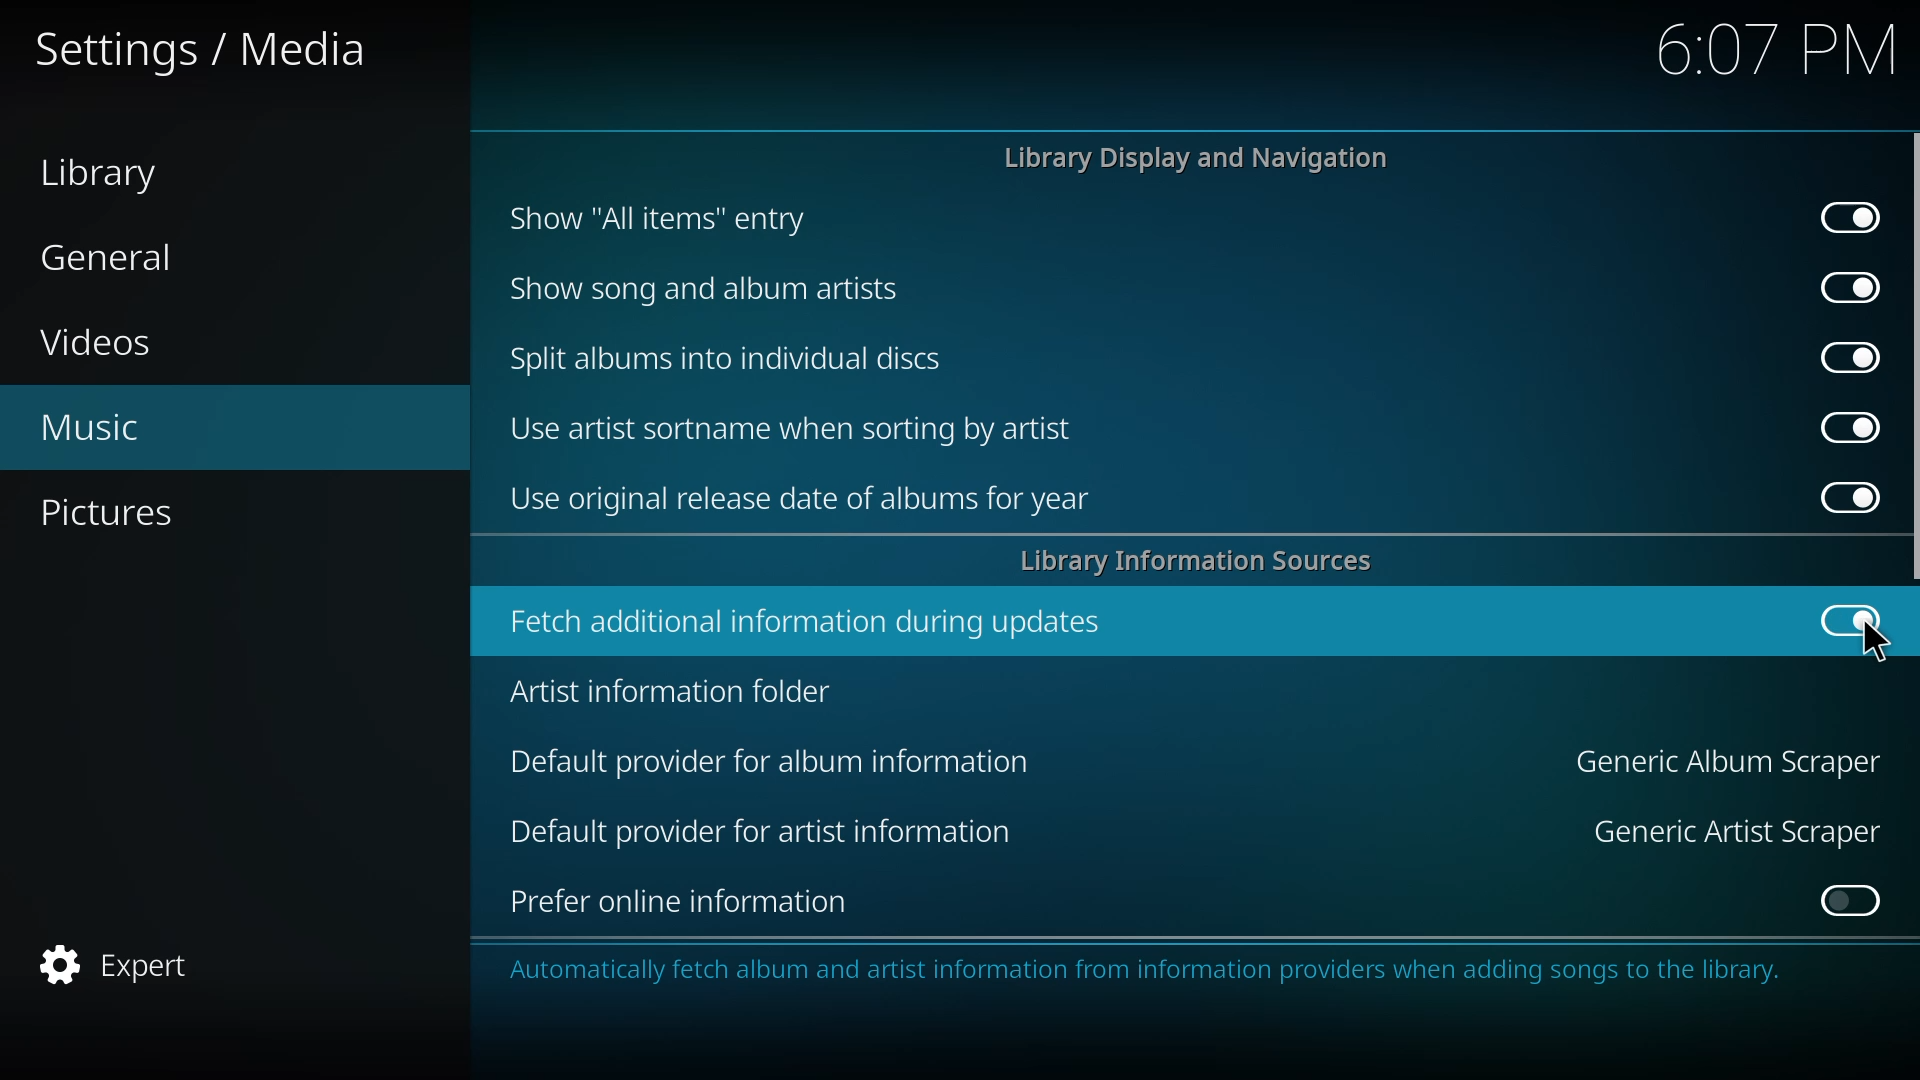 This screenshot has height=1080, width=1920. I want to click on Show song and album artists, so click(716, 295).